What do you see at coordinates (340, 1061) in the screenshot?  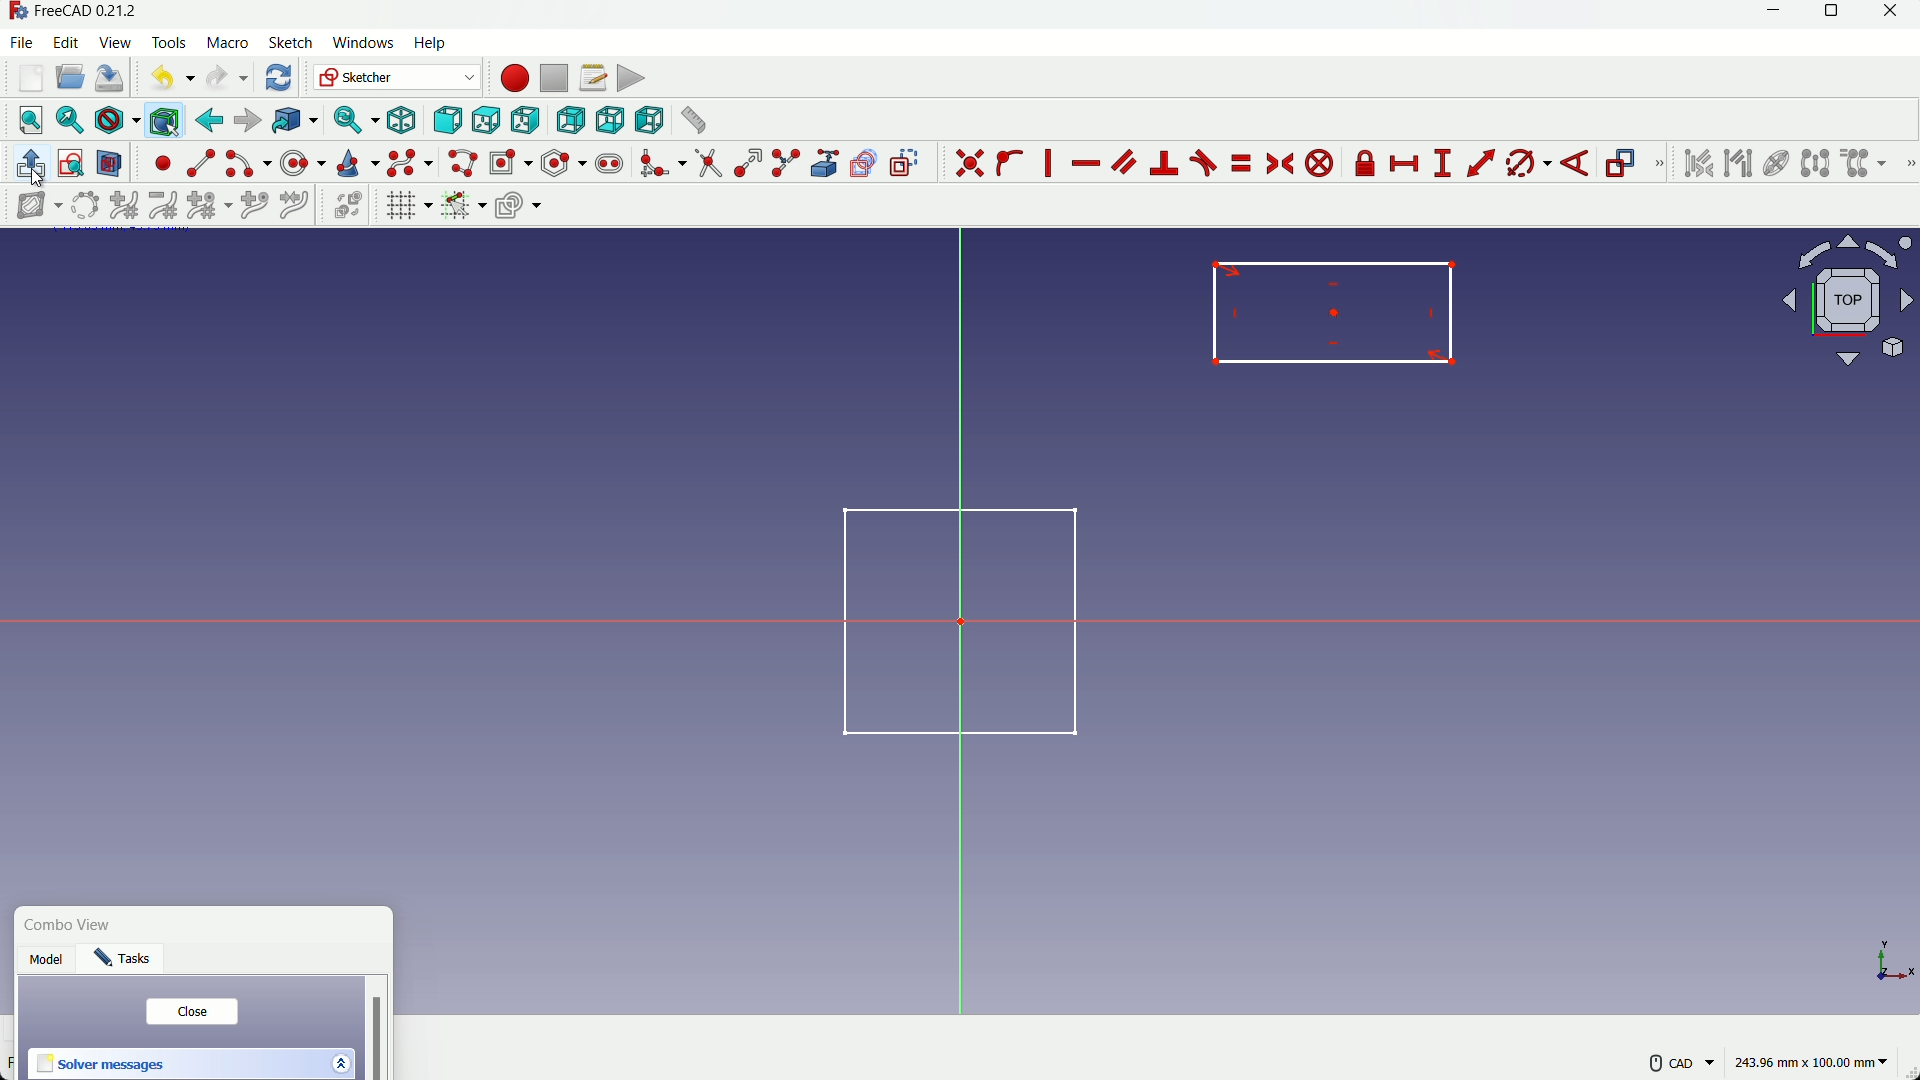 I see `Expand` at bounding box center [340, 1061].